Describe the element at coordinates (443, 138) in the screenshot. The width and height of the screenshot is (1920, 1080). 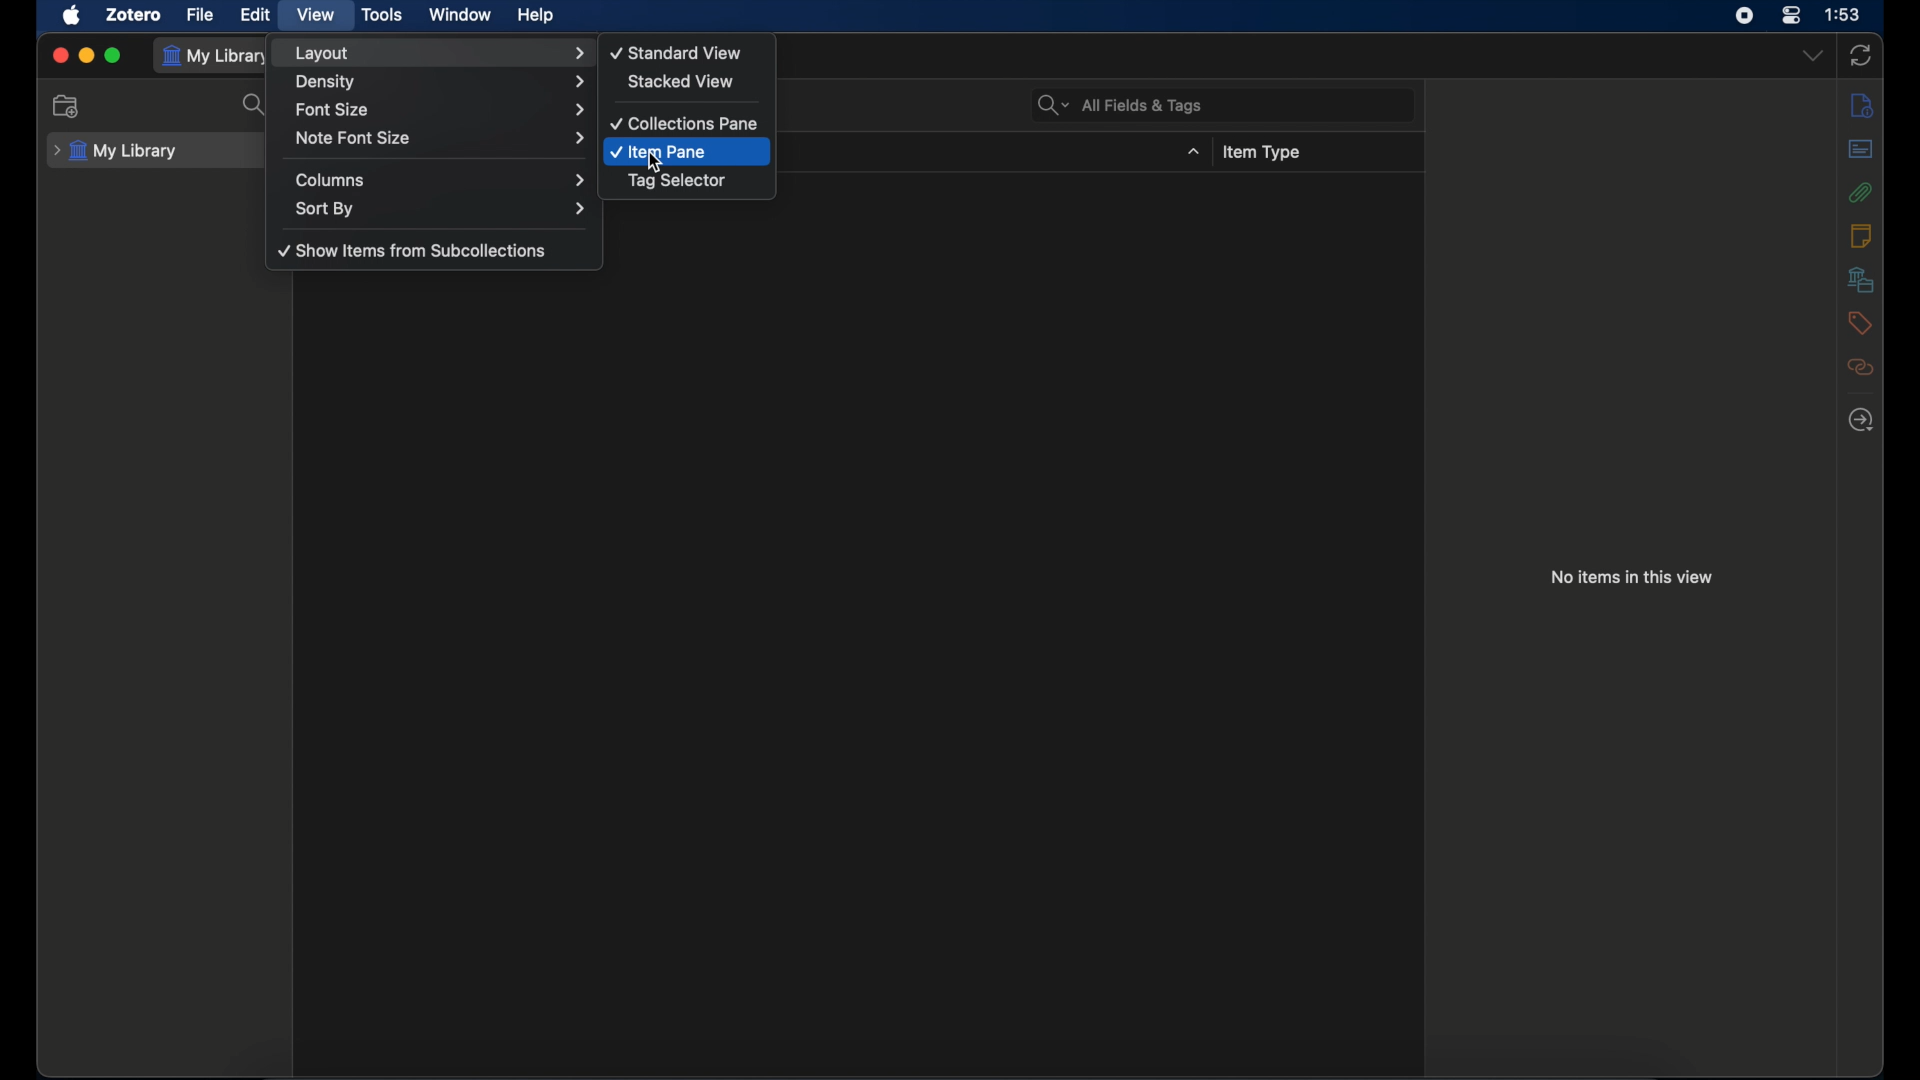
I see `note font size` at that location.